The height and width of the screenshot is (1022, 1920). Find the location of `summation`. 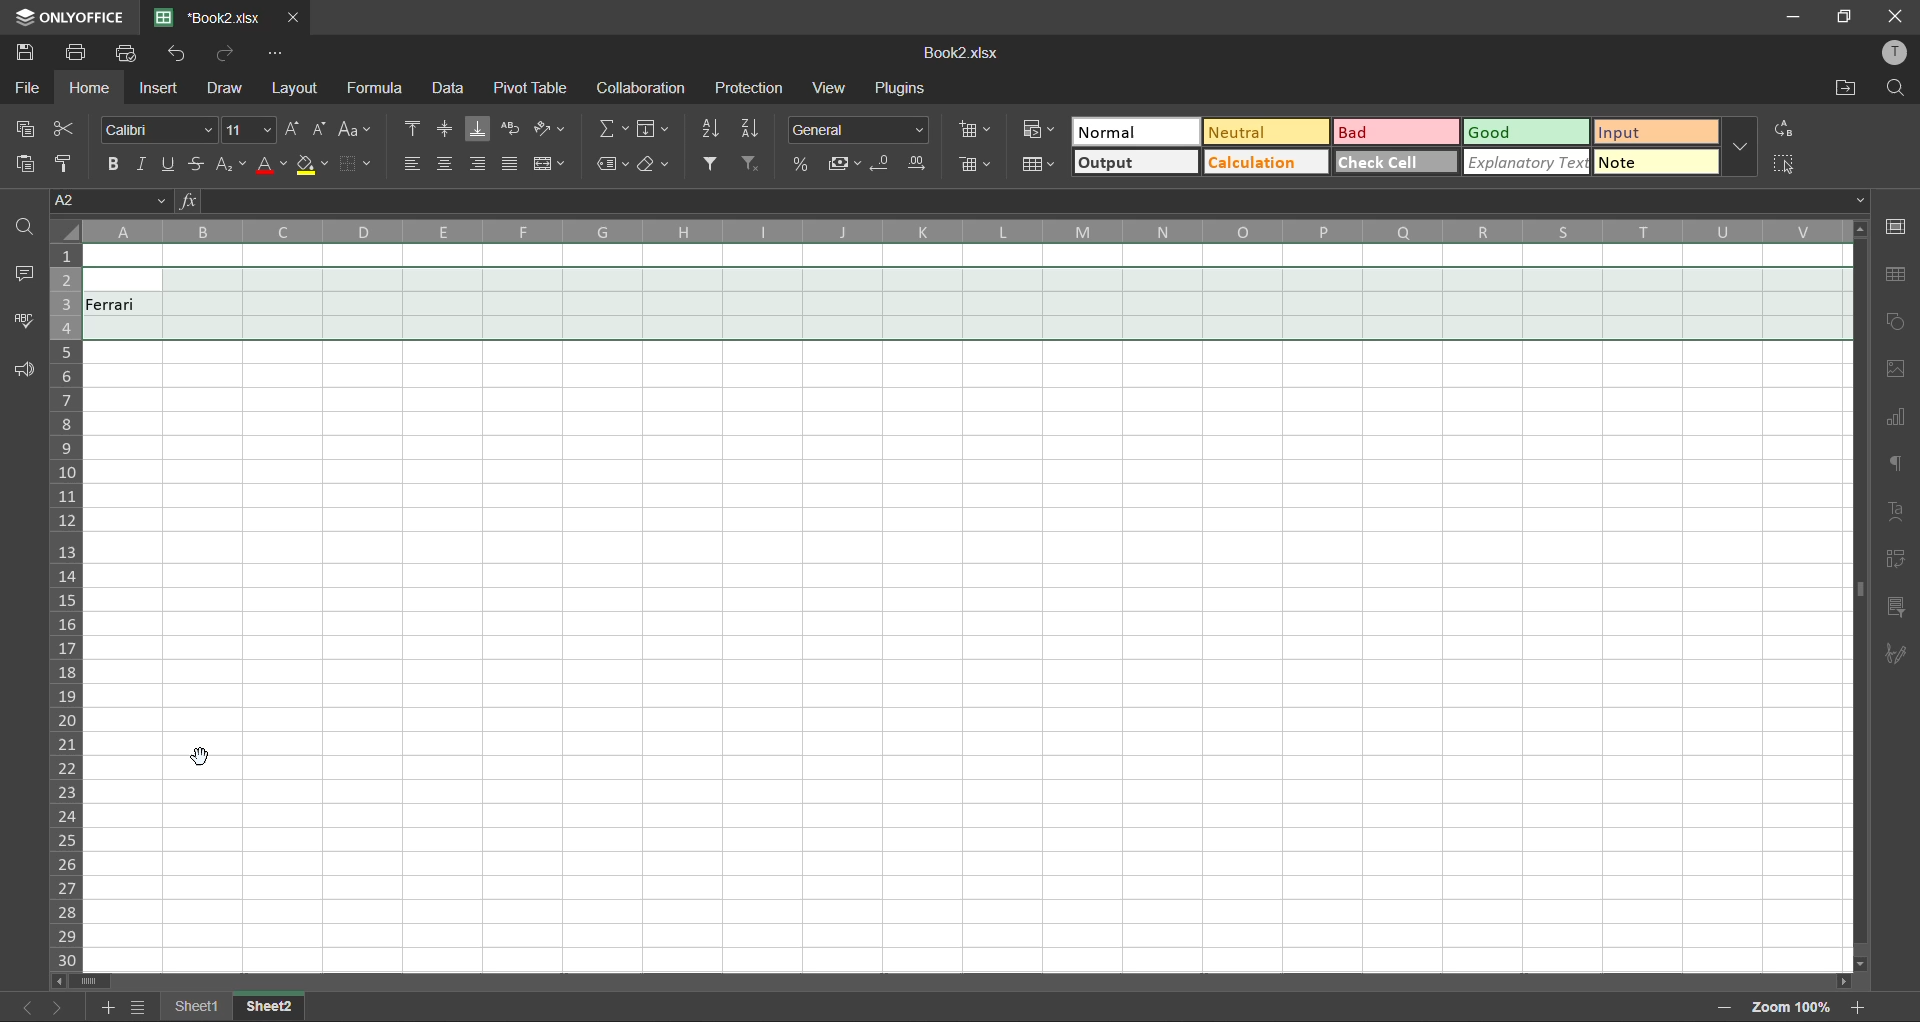

summation is located at coordinates (610, 130).